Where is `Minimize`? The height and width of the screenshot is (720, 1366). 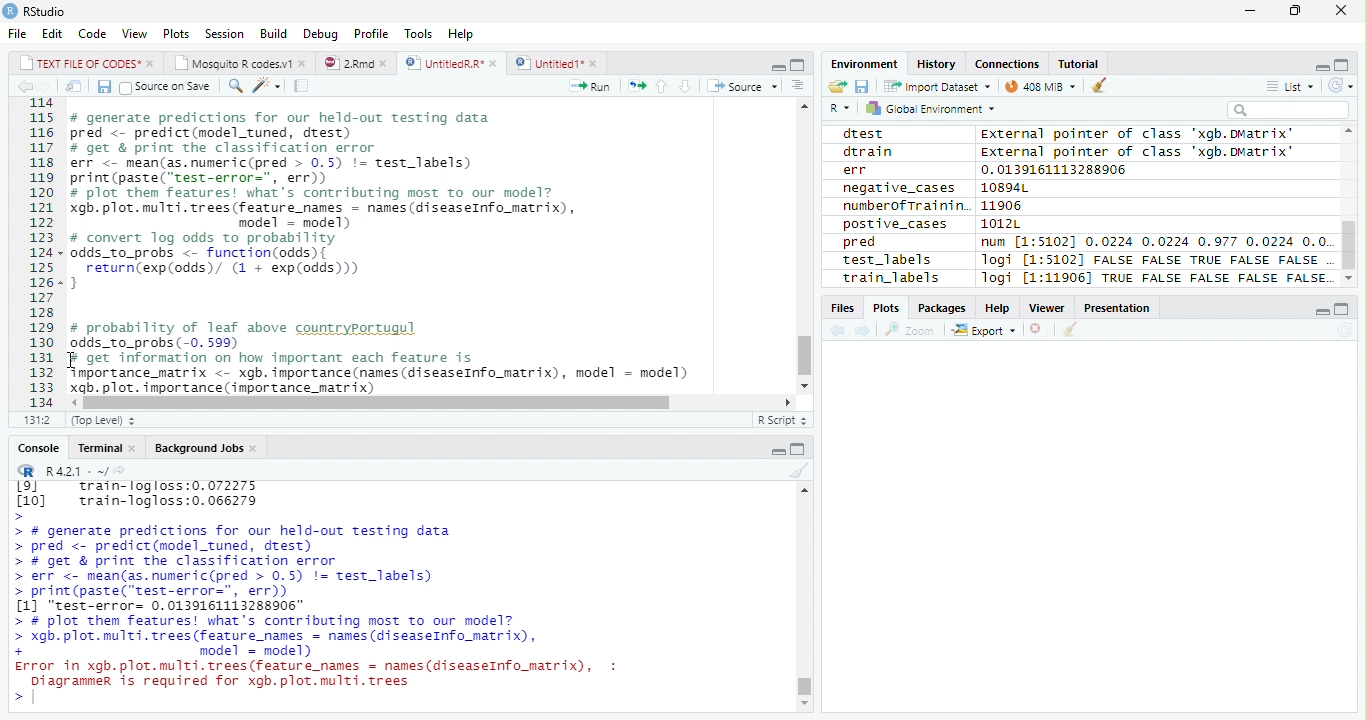
Minimize is located at coordinates (1322, 309).